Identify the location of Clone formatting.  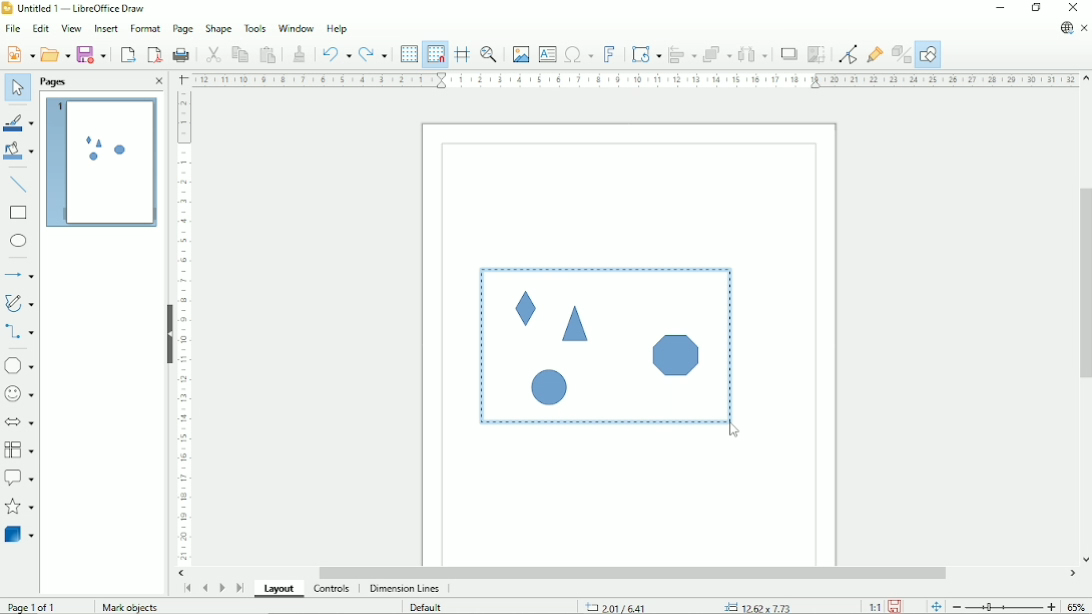
(300, 53).